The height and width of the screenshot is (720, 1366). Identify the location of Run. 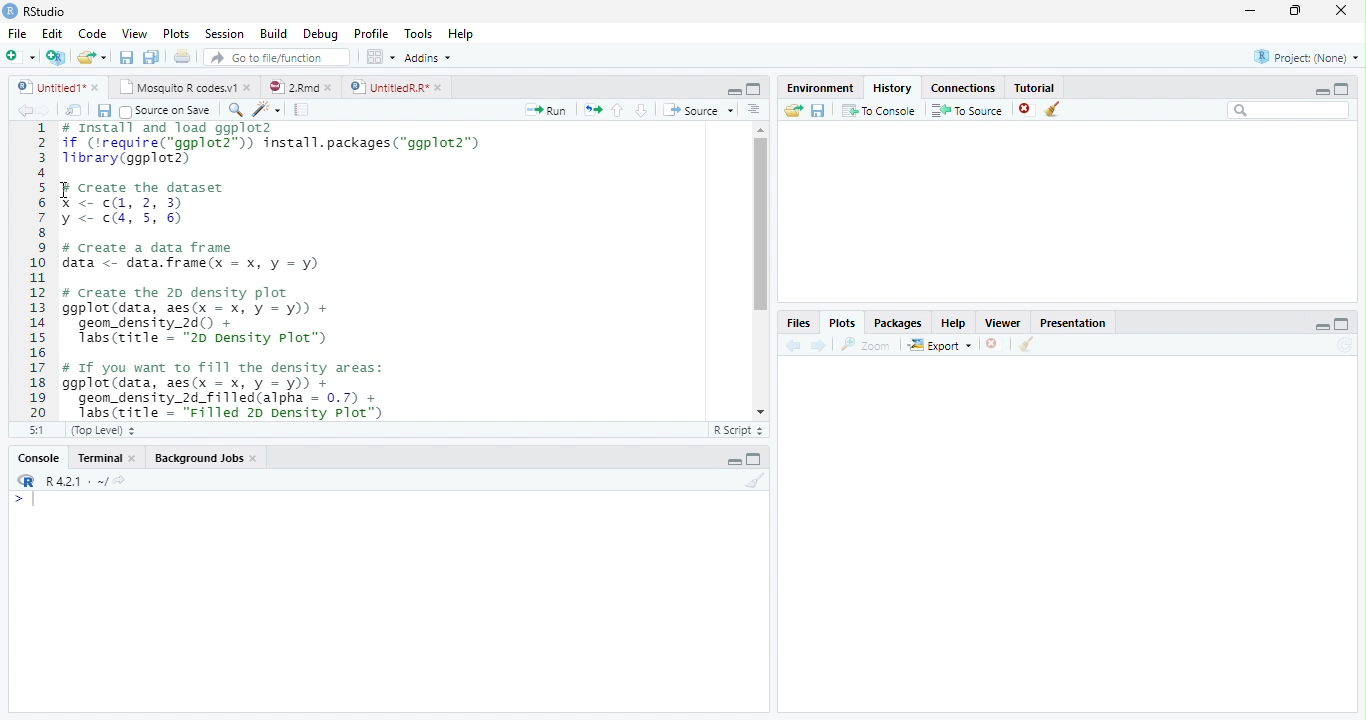
(543, 111).